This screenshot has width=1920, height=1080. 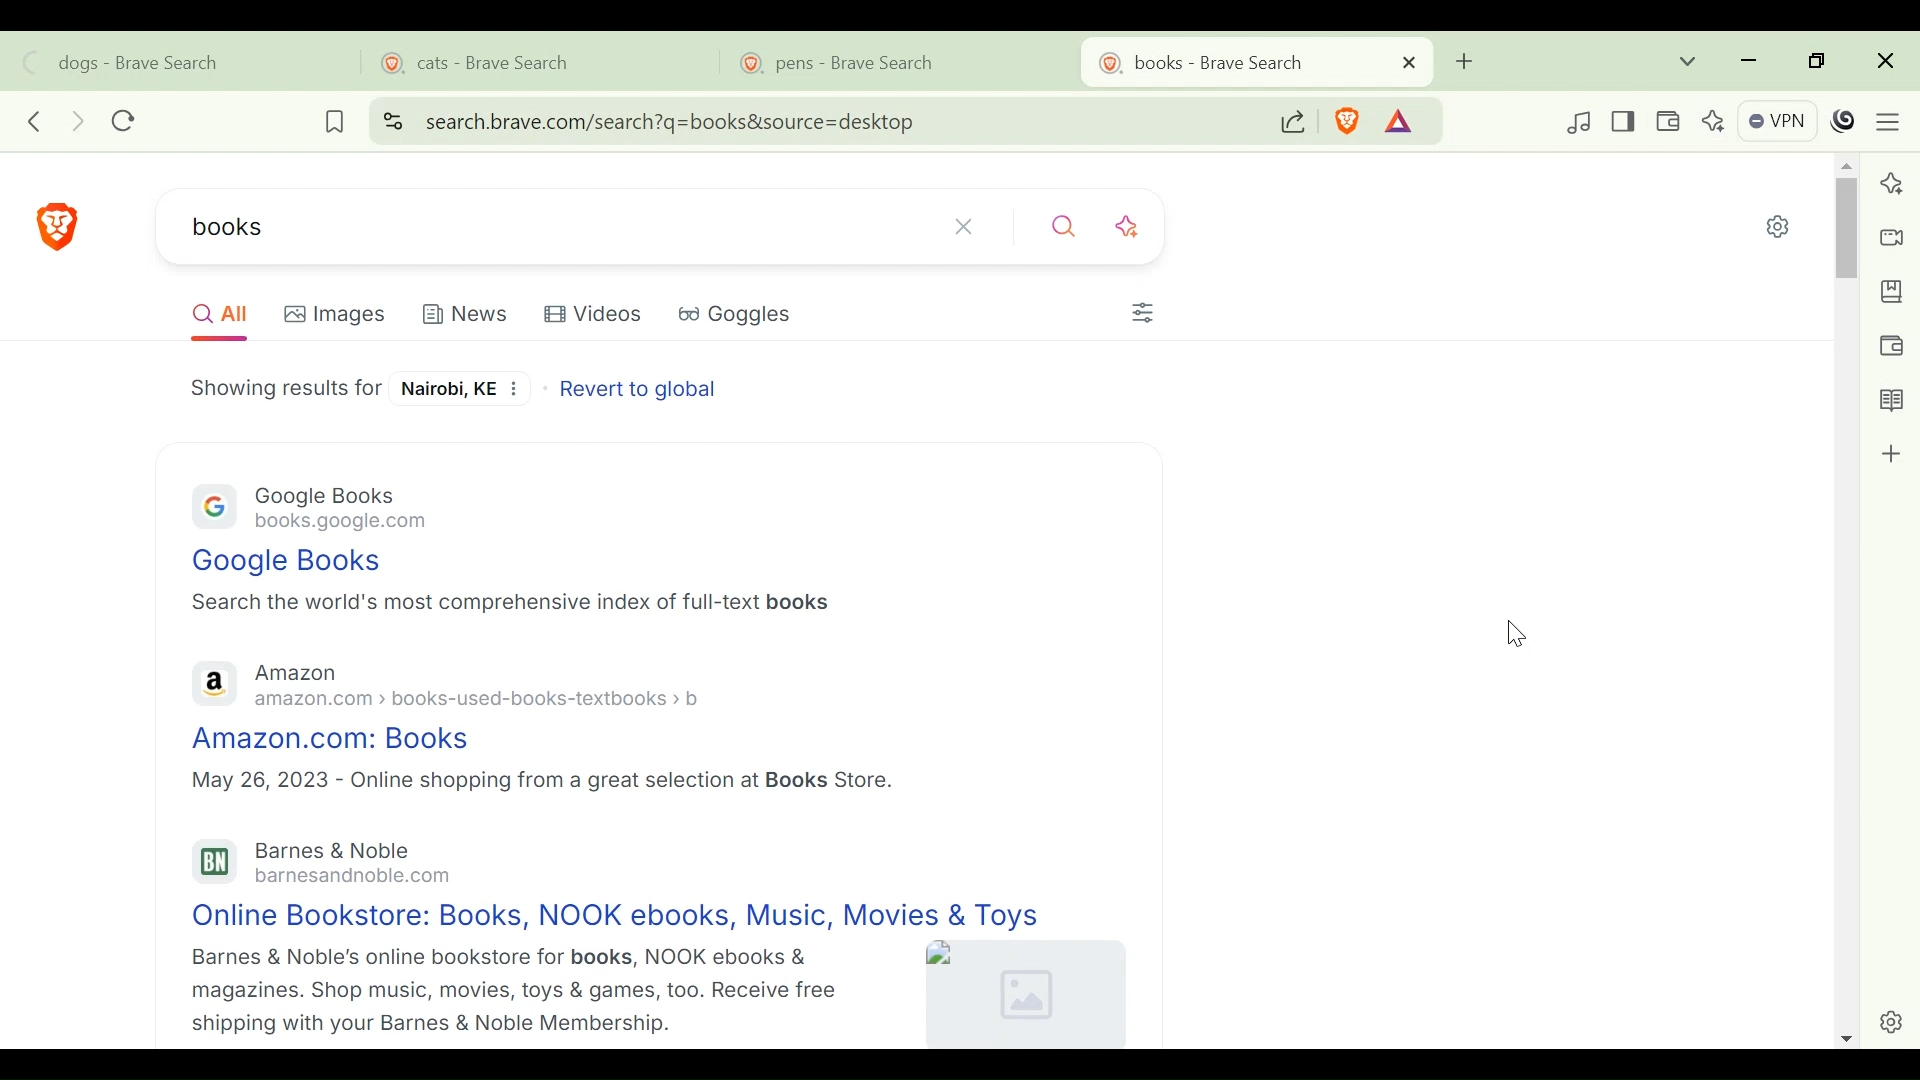 What do you see at coordinates (1516, 631) in the screenshot?
I see `Cursor` at bounding box center [1516, 631].